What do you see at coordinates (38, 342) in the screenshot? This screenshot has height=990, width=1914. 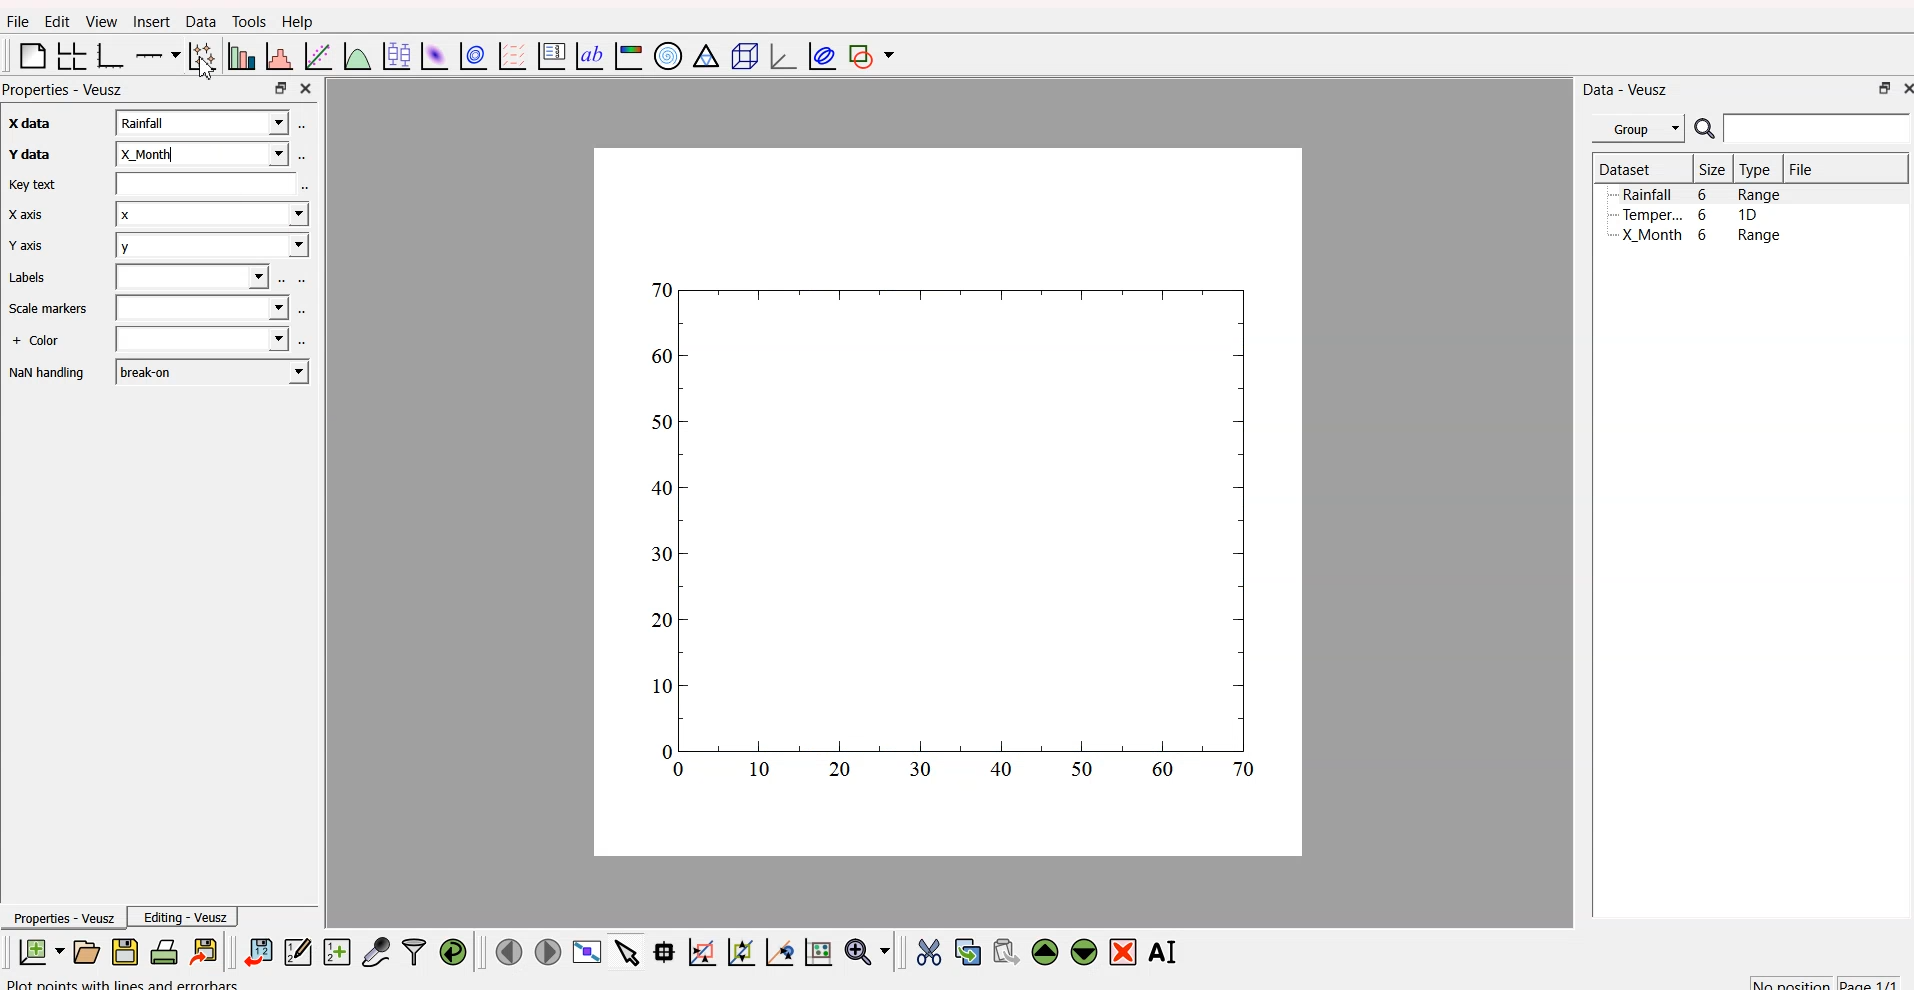 I see `+ Color` at bounding box center [38, 342].